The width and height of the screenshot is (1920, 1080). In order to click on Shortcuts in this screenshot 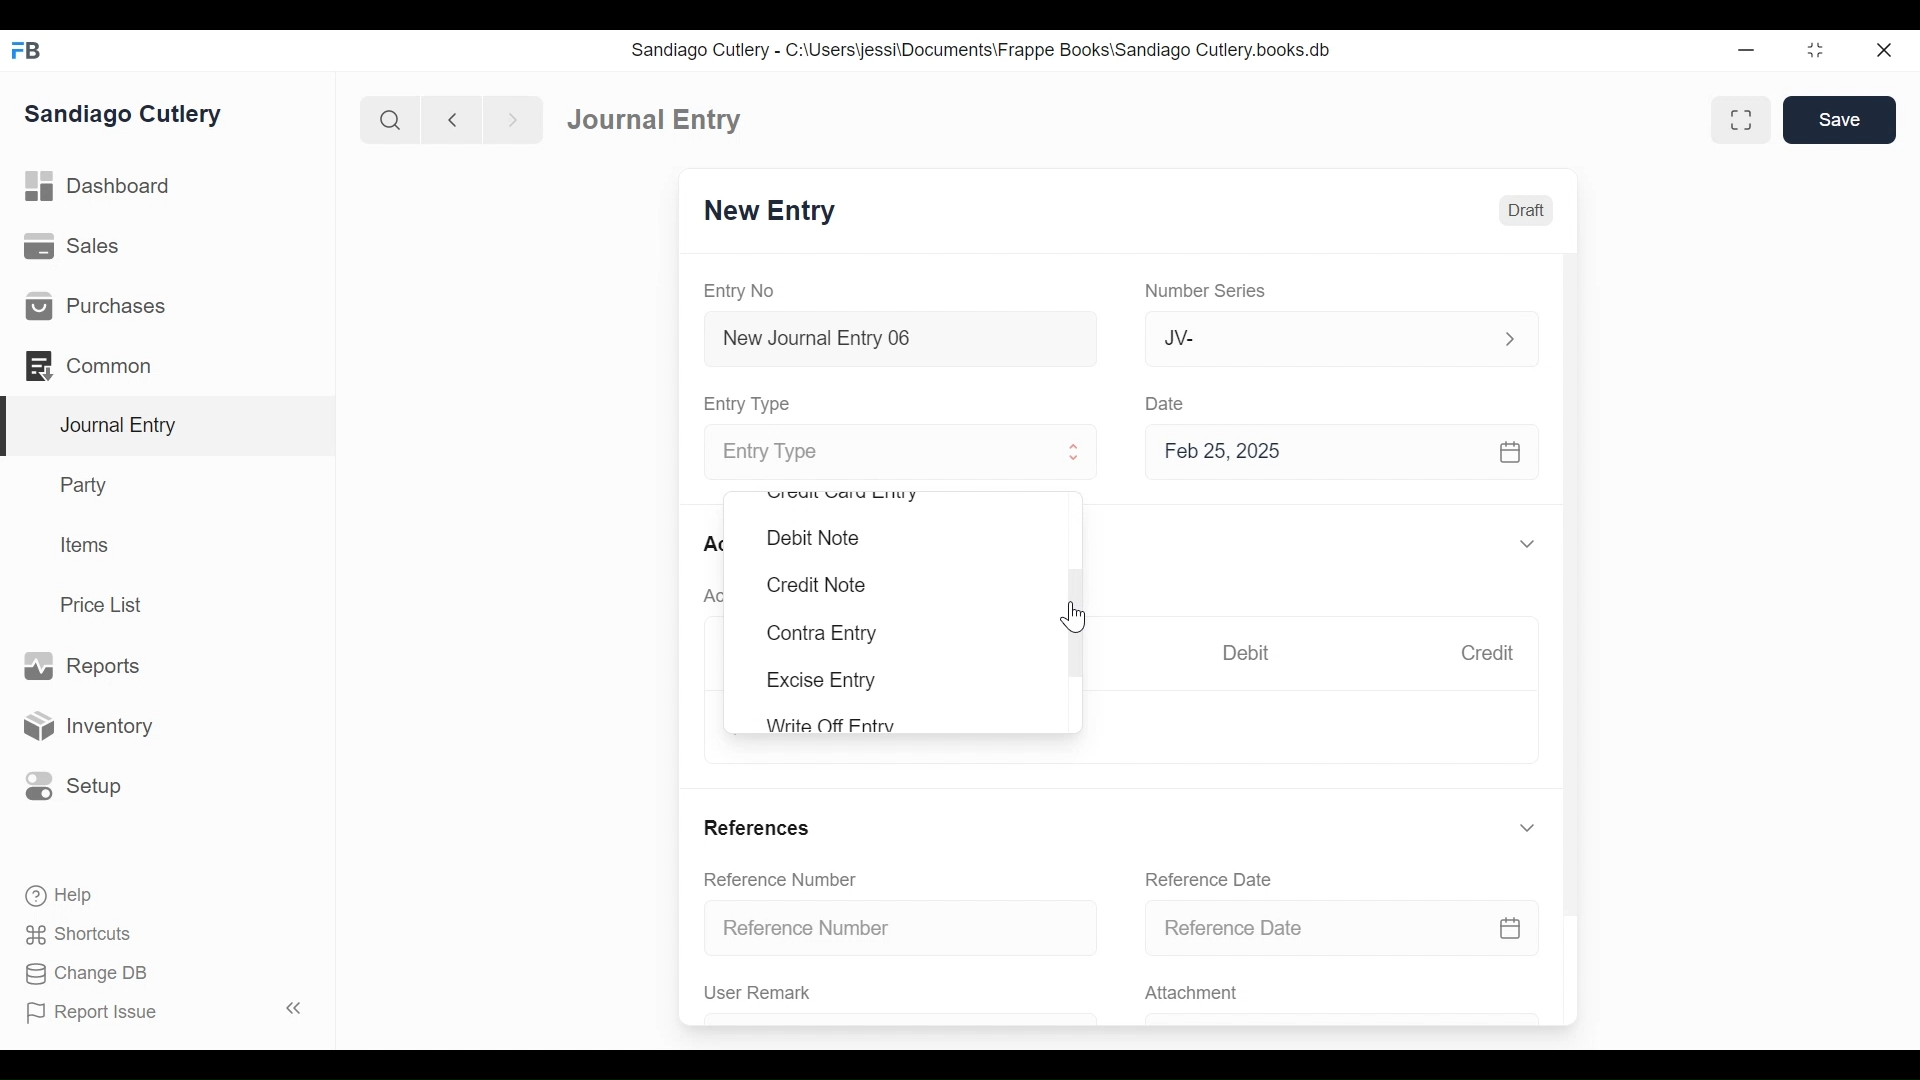, I will do `click(84, 934)`.